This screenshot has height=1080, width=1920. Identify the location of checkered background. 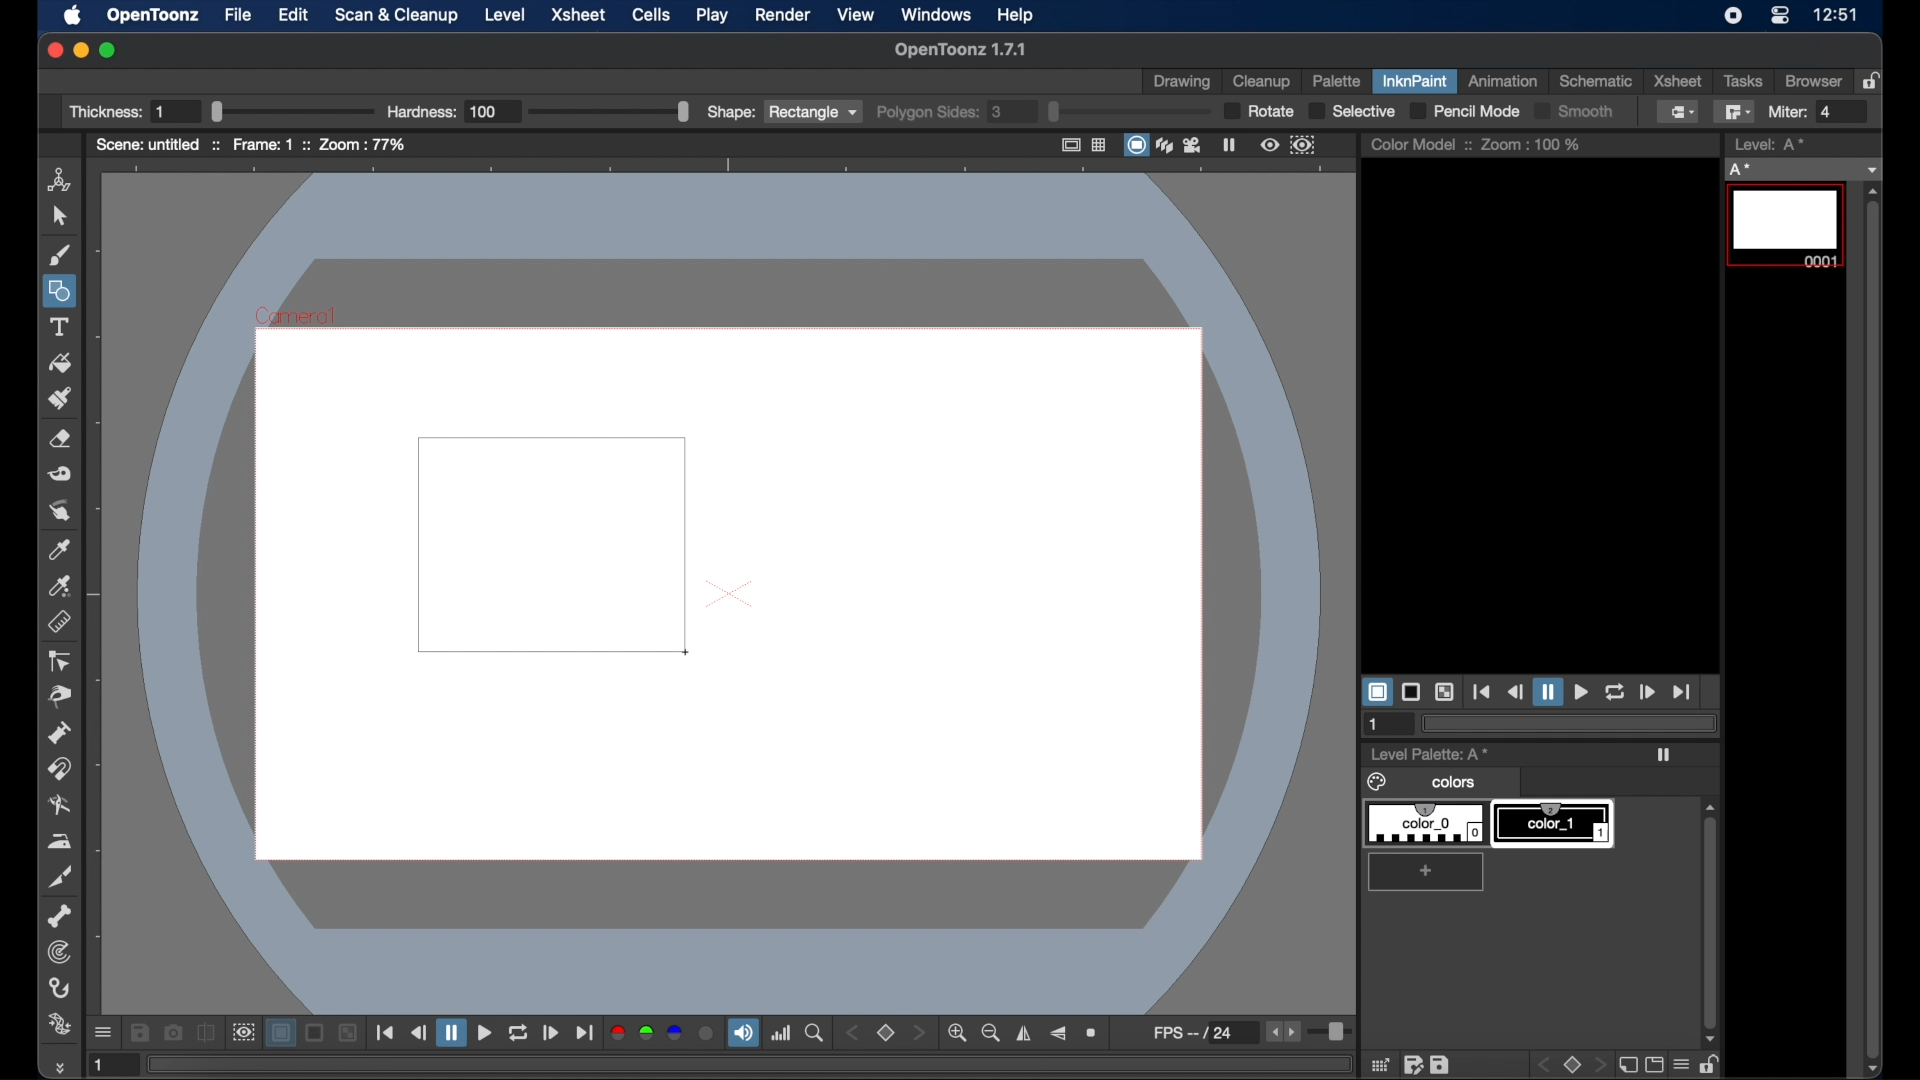
(1444, 693).